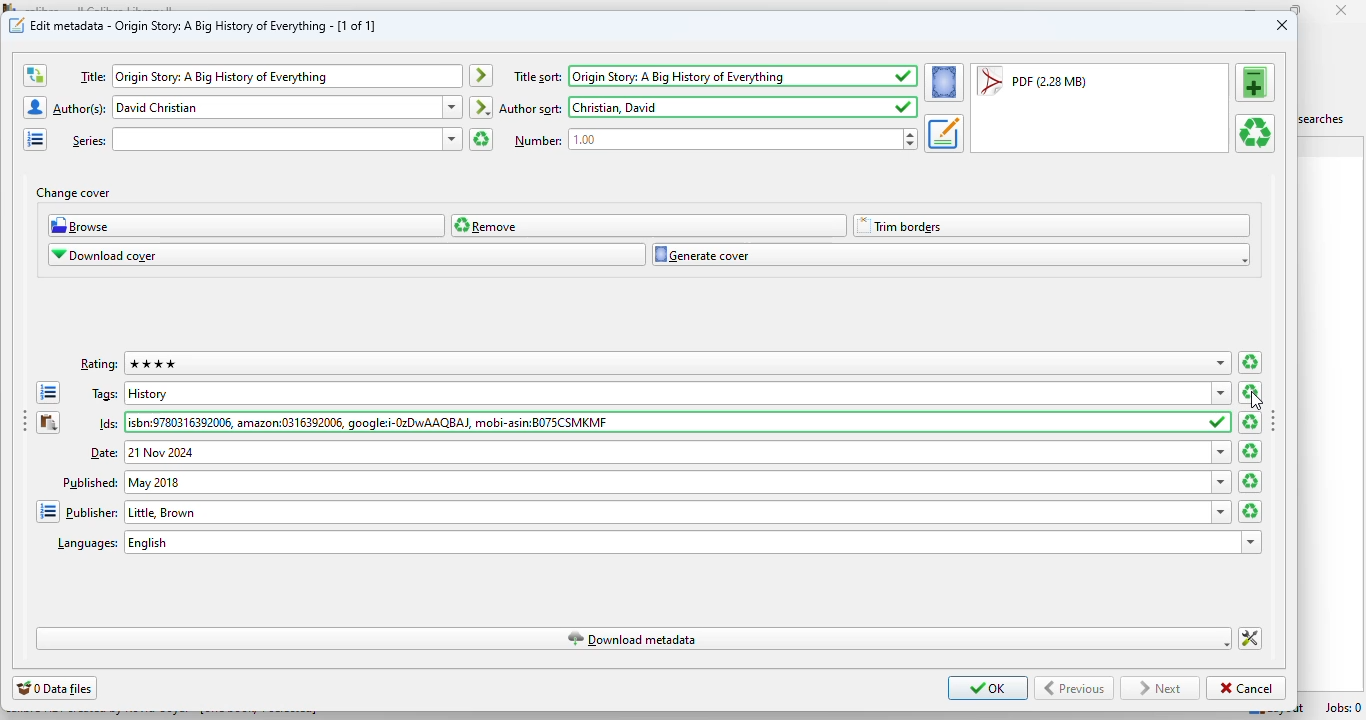 The width and height of the screenshot is (1366, 720). What do you see at coordinates (48, 392) in the screenshot?
I see `open the tag editor` at bounding box center [48, 392].